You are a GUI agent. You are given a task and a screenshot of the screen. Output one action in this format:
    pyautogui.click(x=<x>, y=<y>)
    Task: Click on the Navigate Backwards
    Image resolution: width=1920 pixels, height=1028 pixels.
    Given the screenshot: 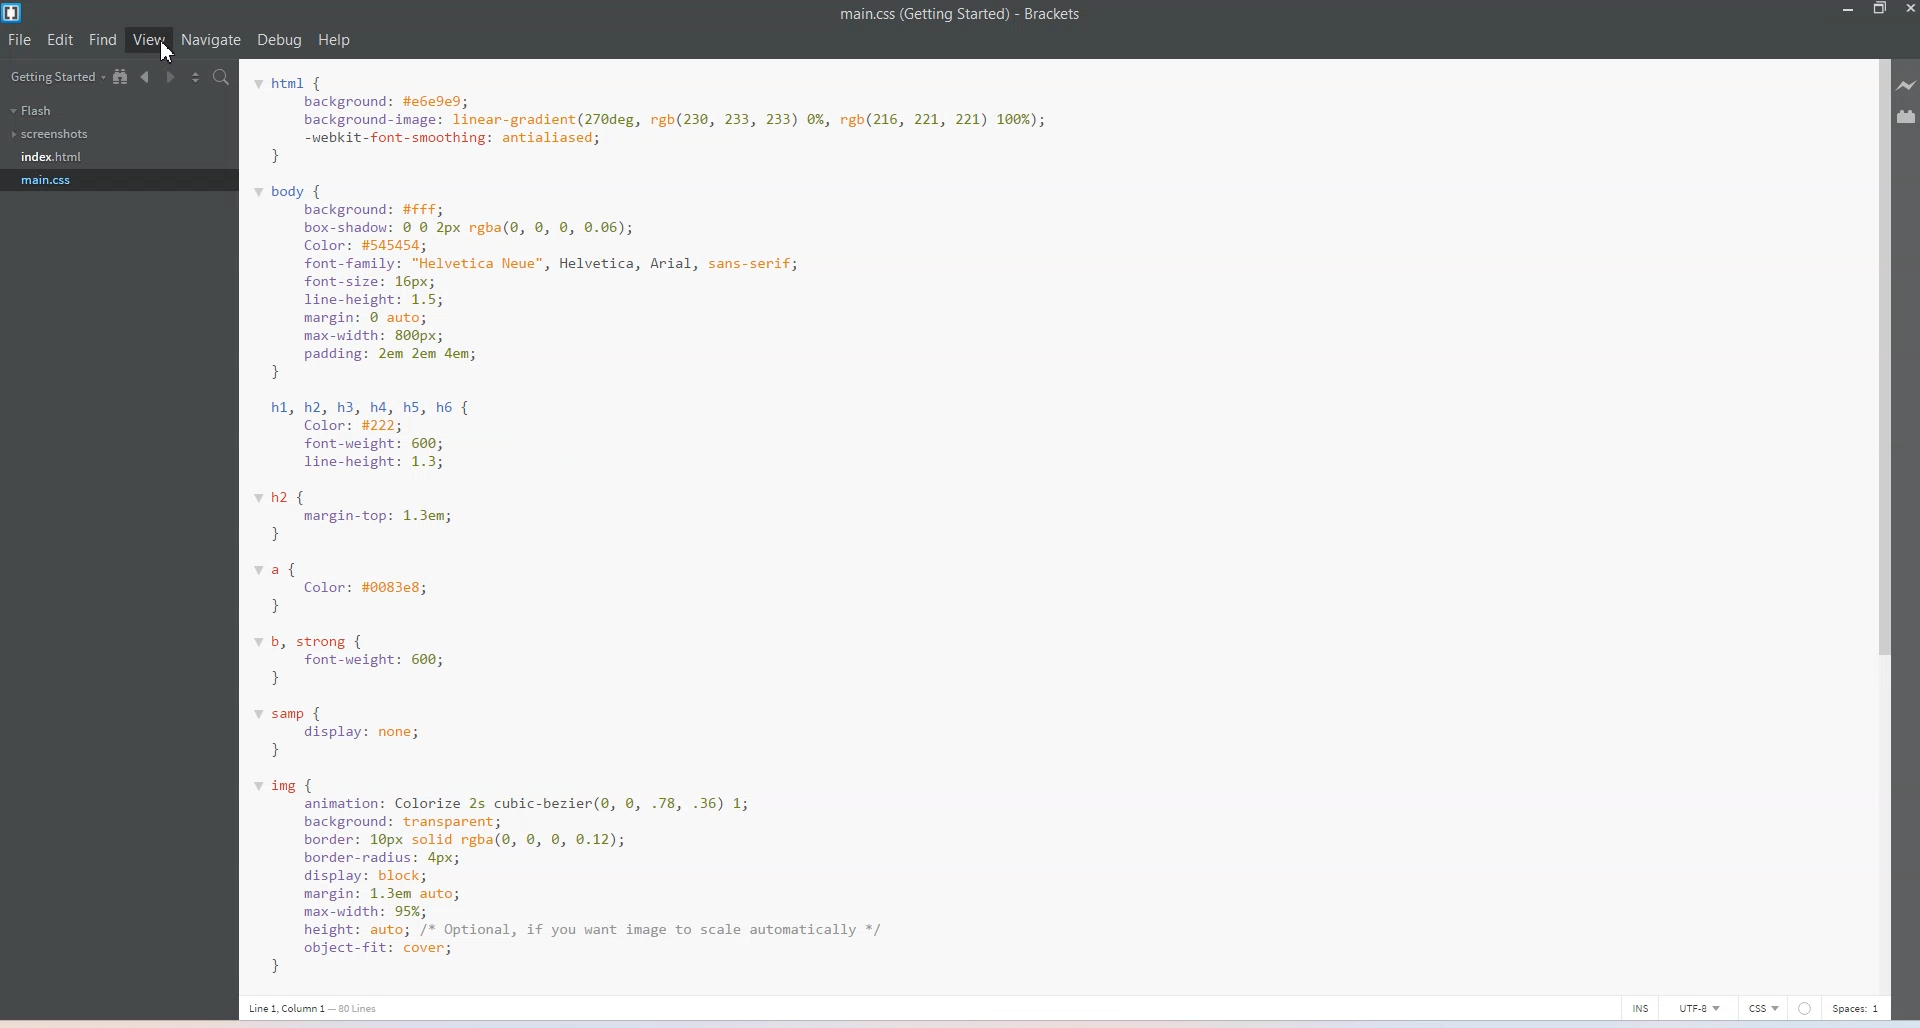 What is the action you would take?
    pyautogui.click(x=148, y=77)
    